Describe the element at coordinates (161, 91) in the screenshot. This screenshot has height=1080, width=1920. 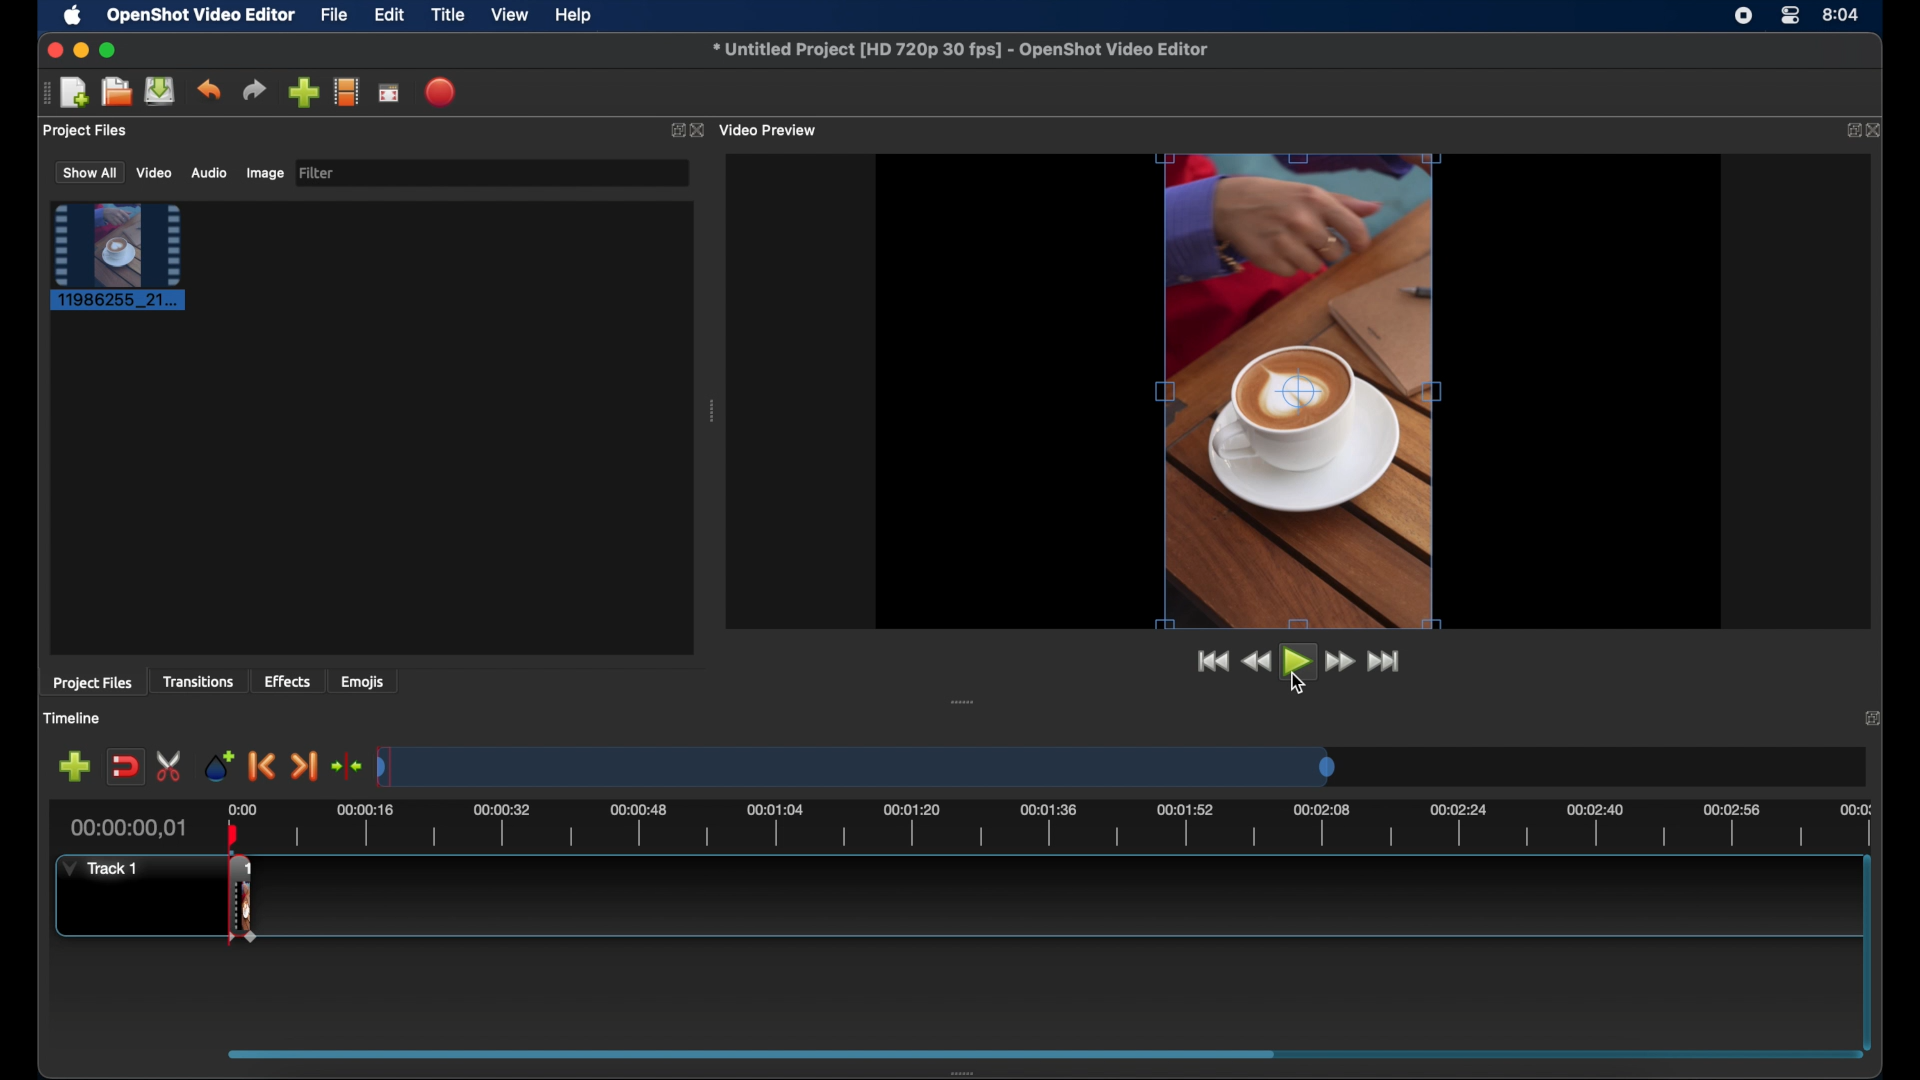
I see `save project` at that location.